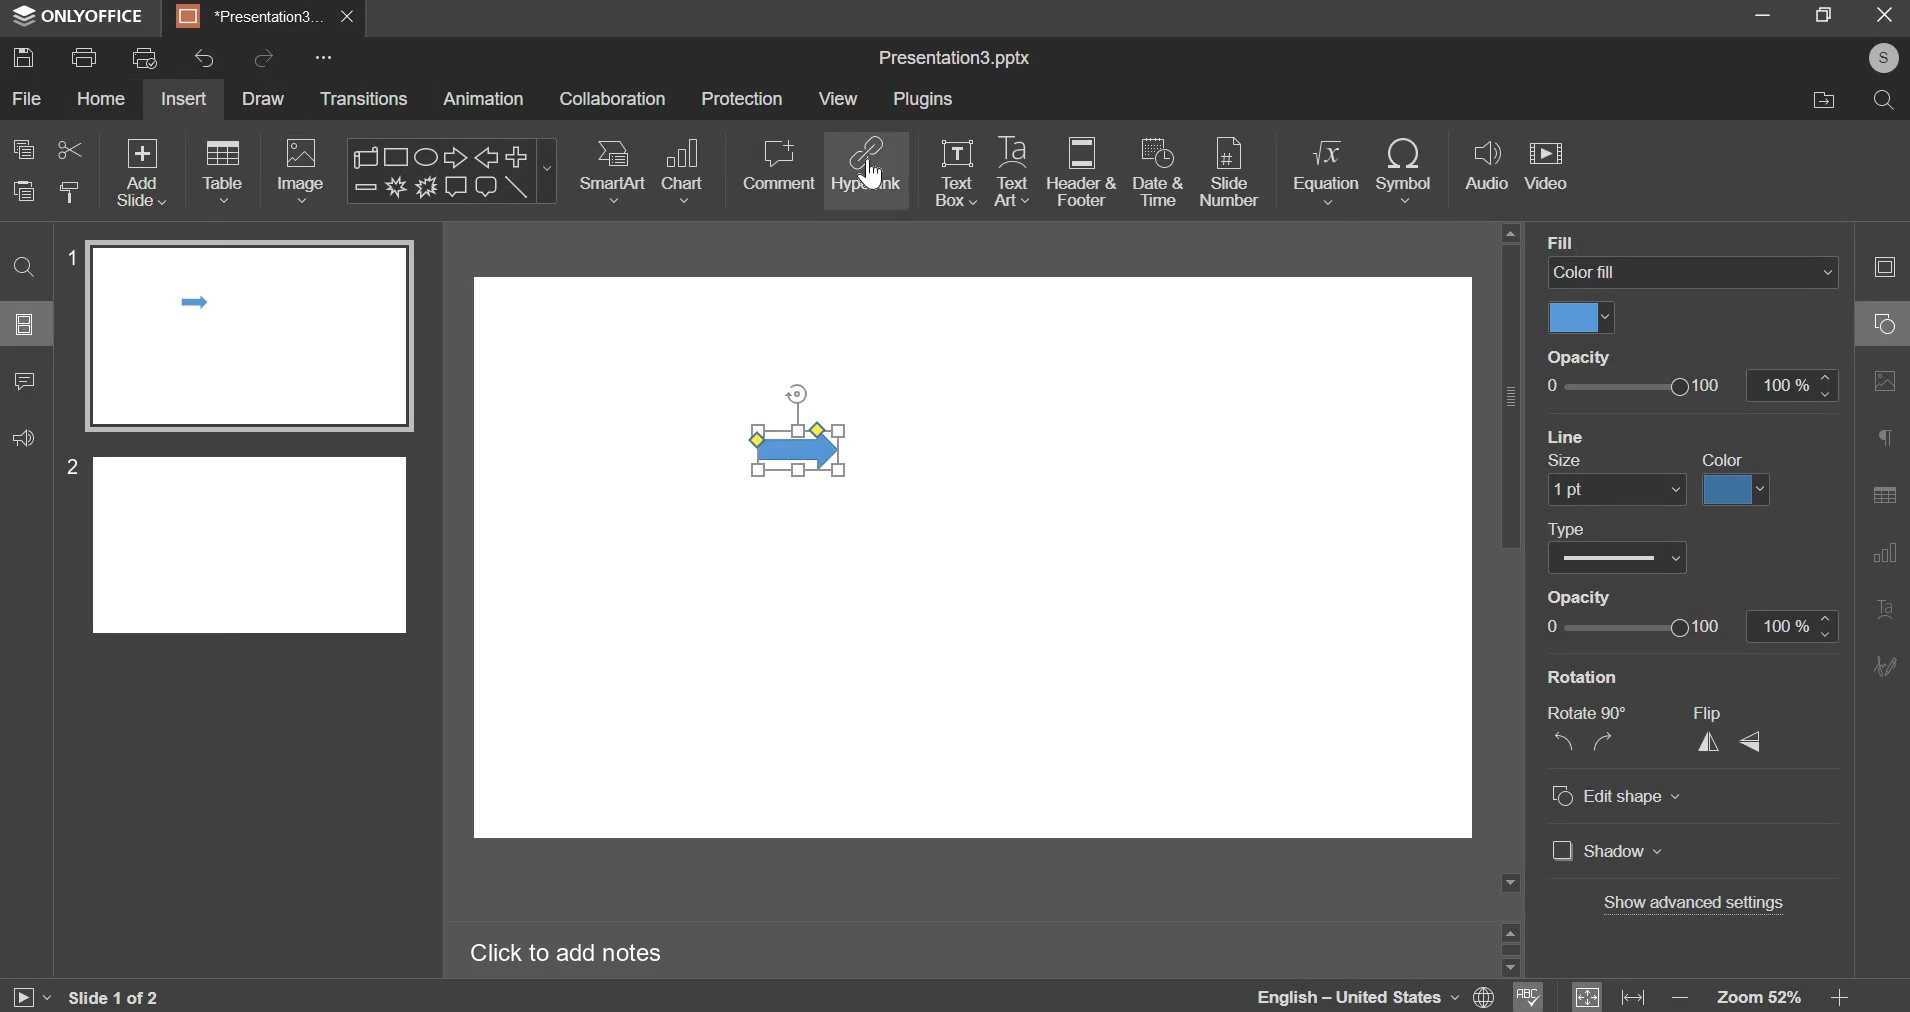 The image size is (1910, 1012). Describe the element at coordinates (183, 98) in the screenshot. I see `insert` at that location.